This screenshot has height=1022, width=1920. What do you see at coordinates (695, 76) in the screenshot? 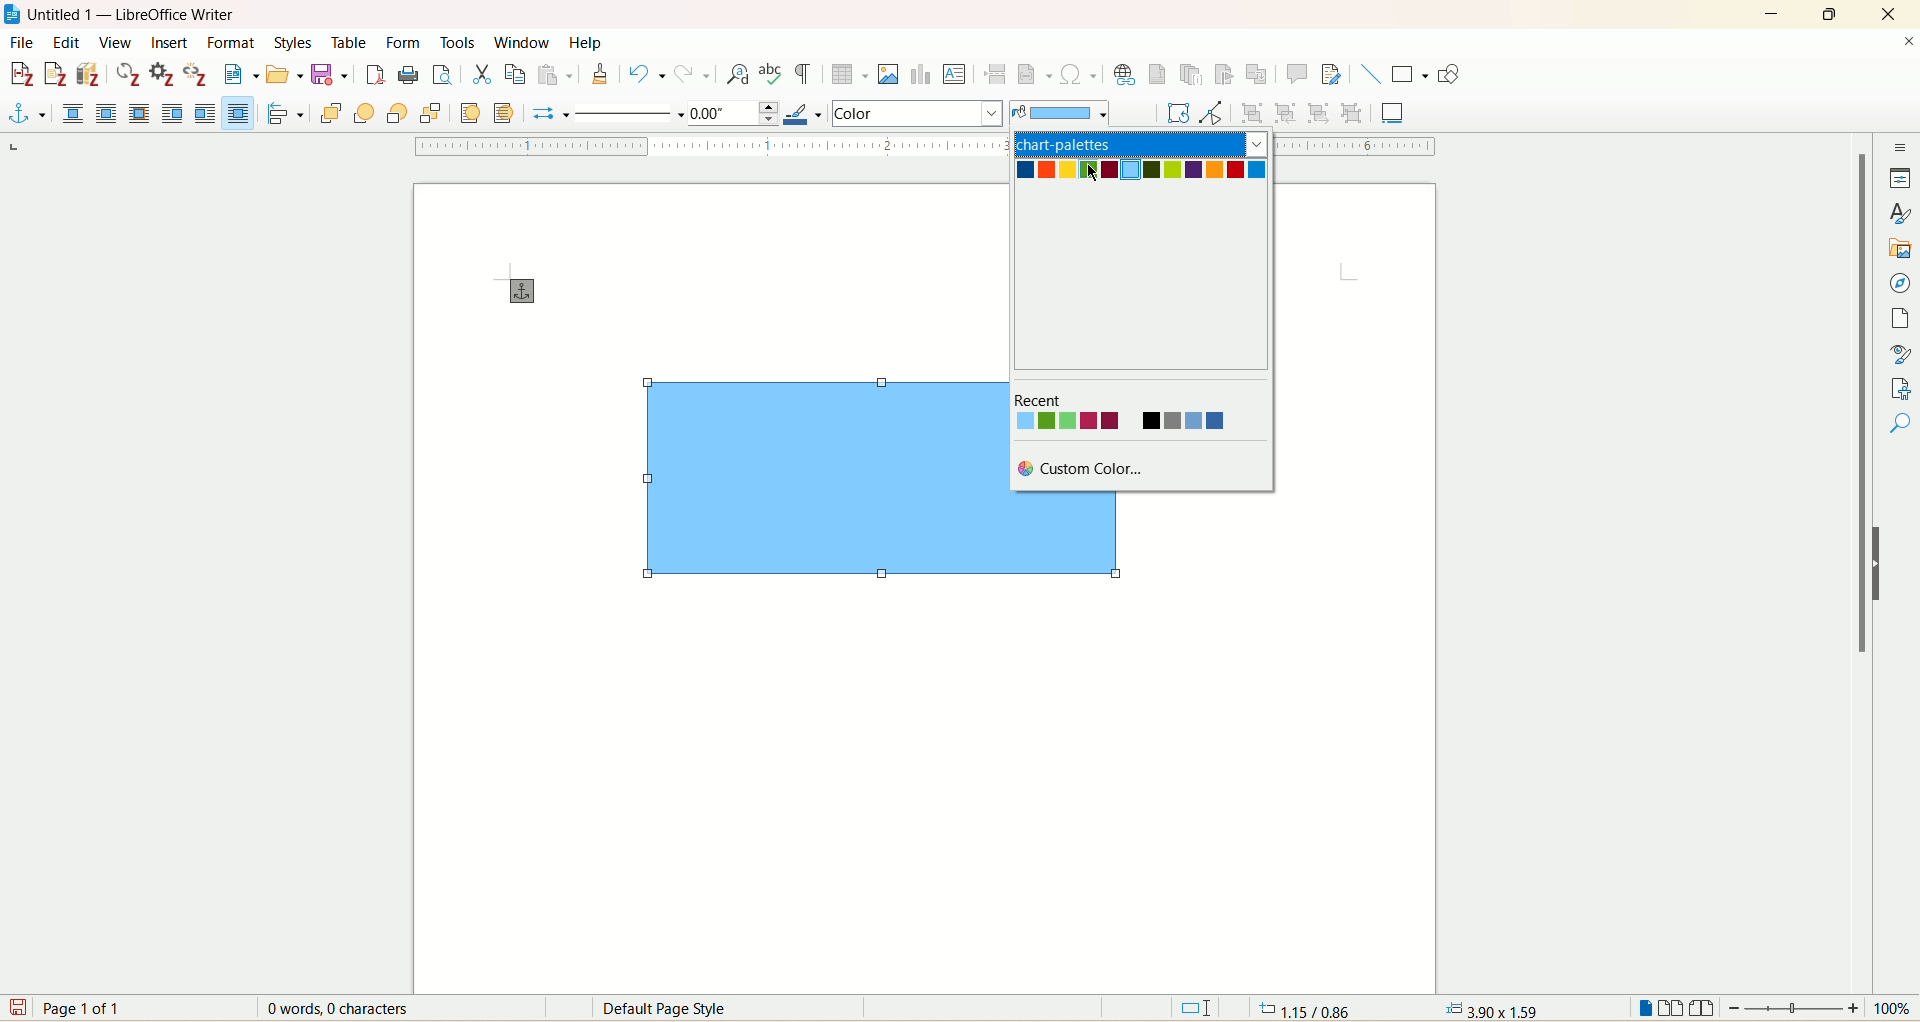
I see `redo` at bounding box center [695, 76].